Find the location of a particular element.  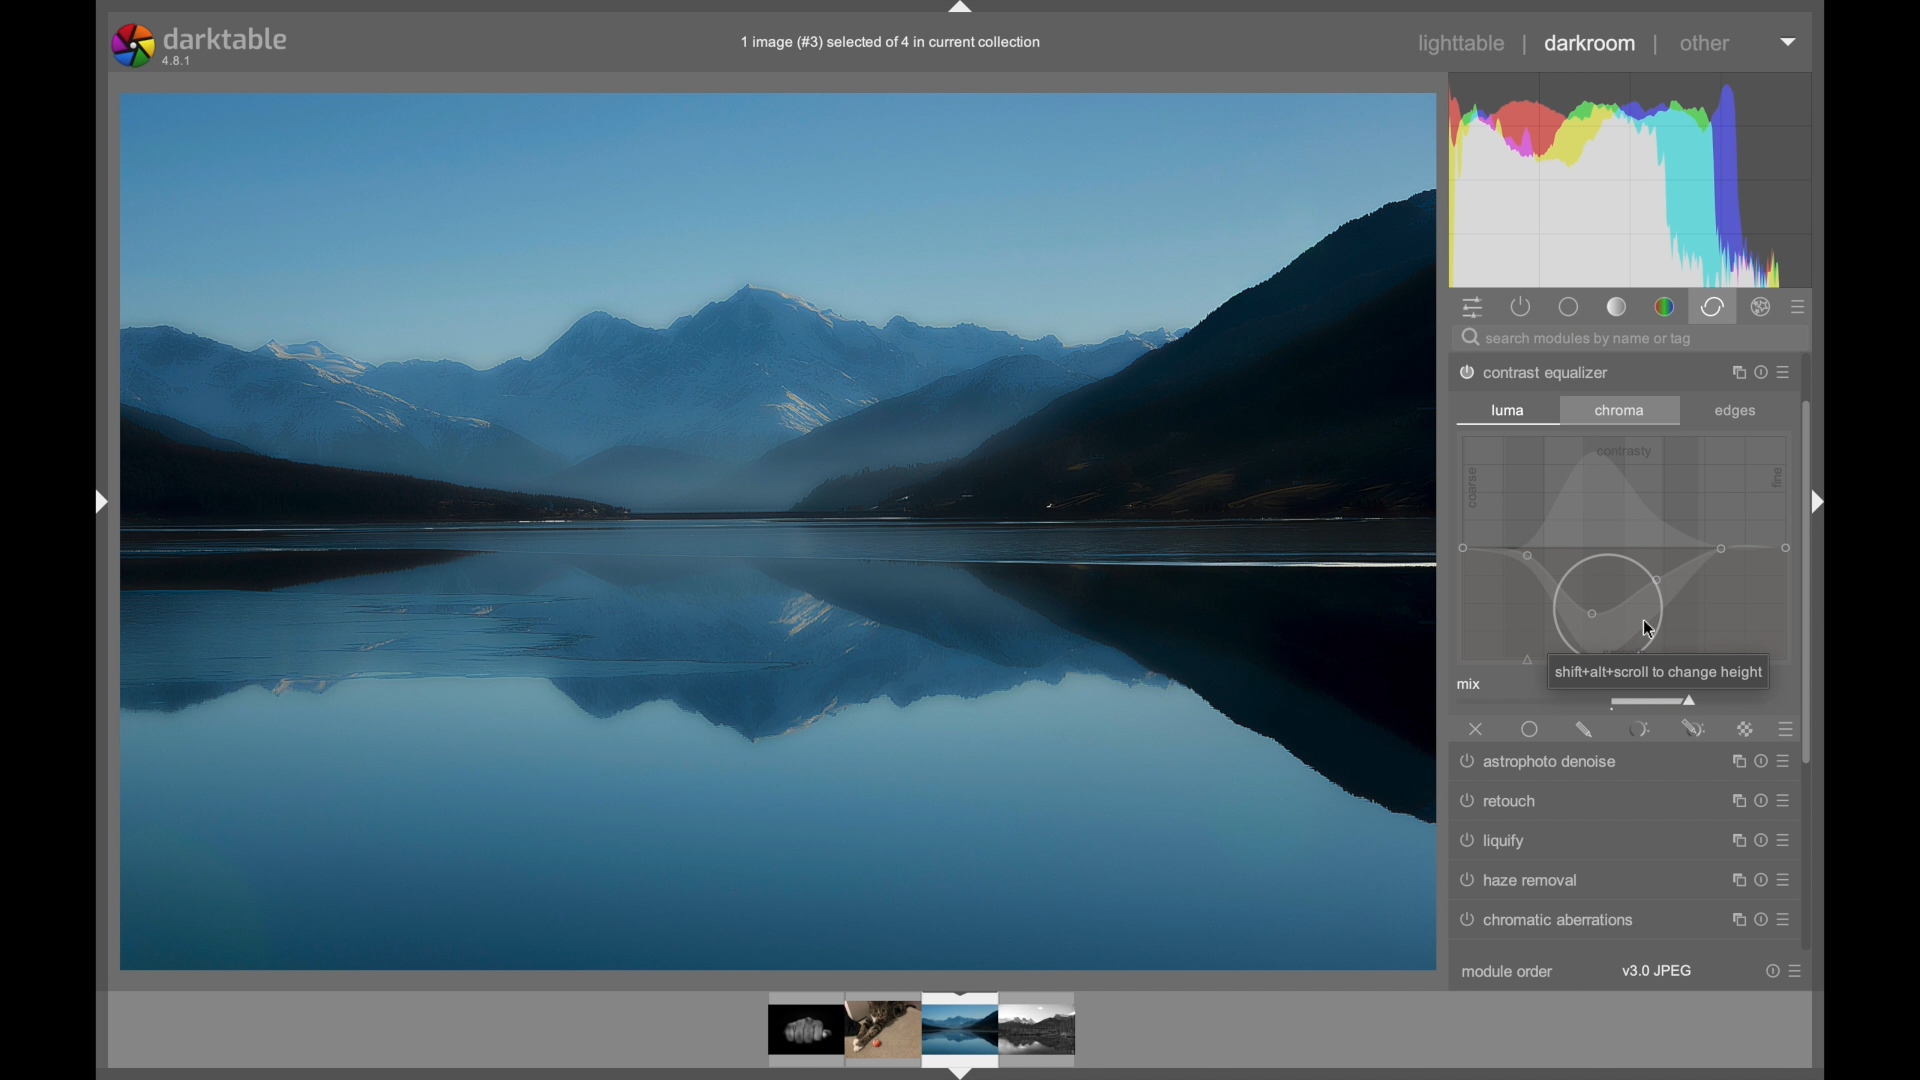

denoise is located at coordinates (1531, 840).